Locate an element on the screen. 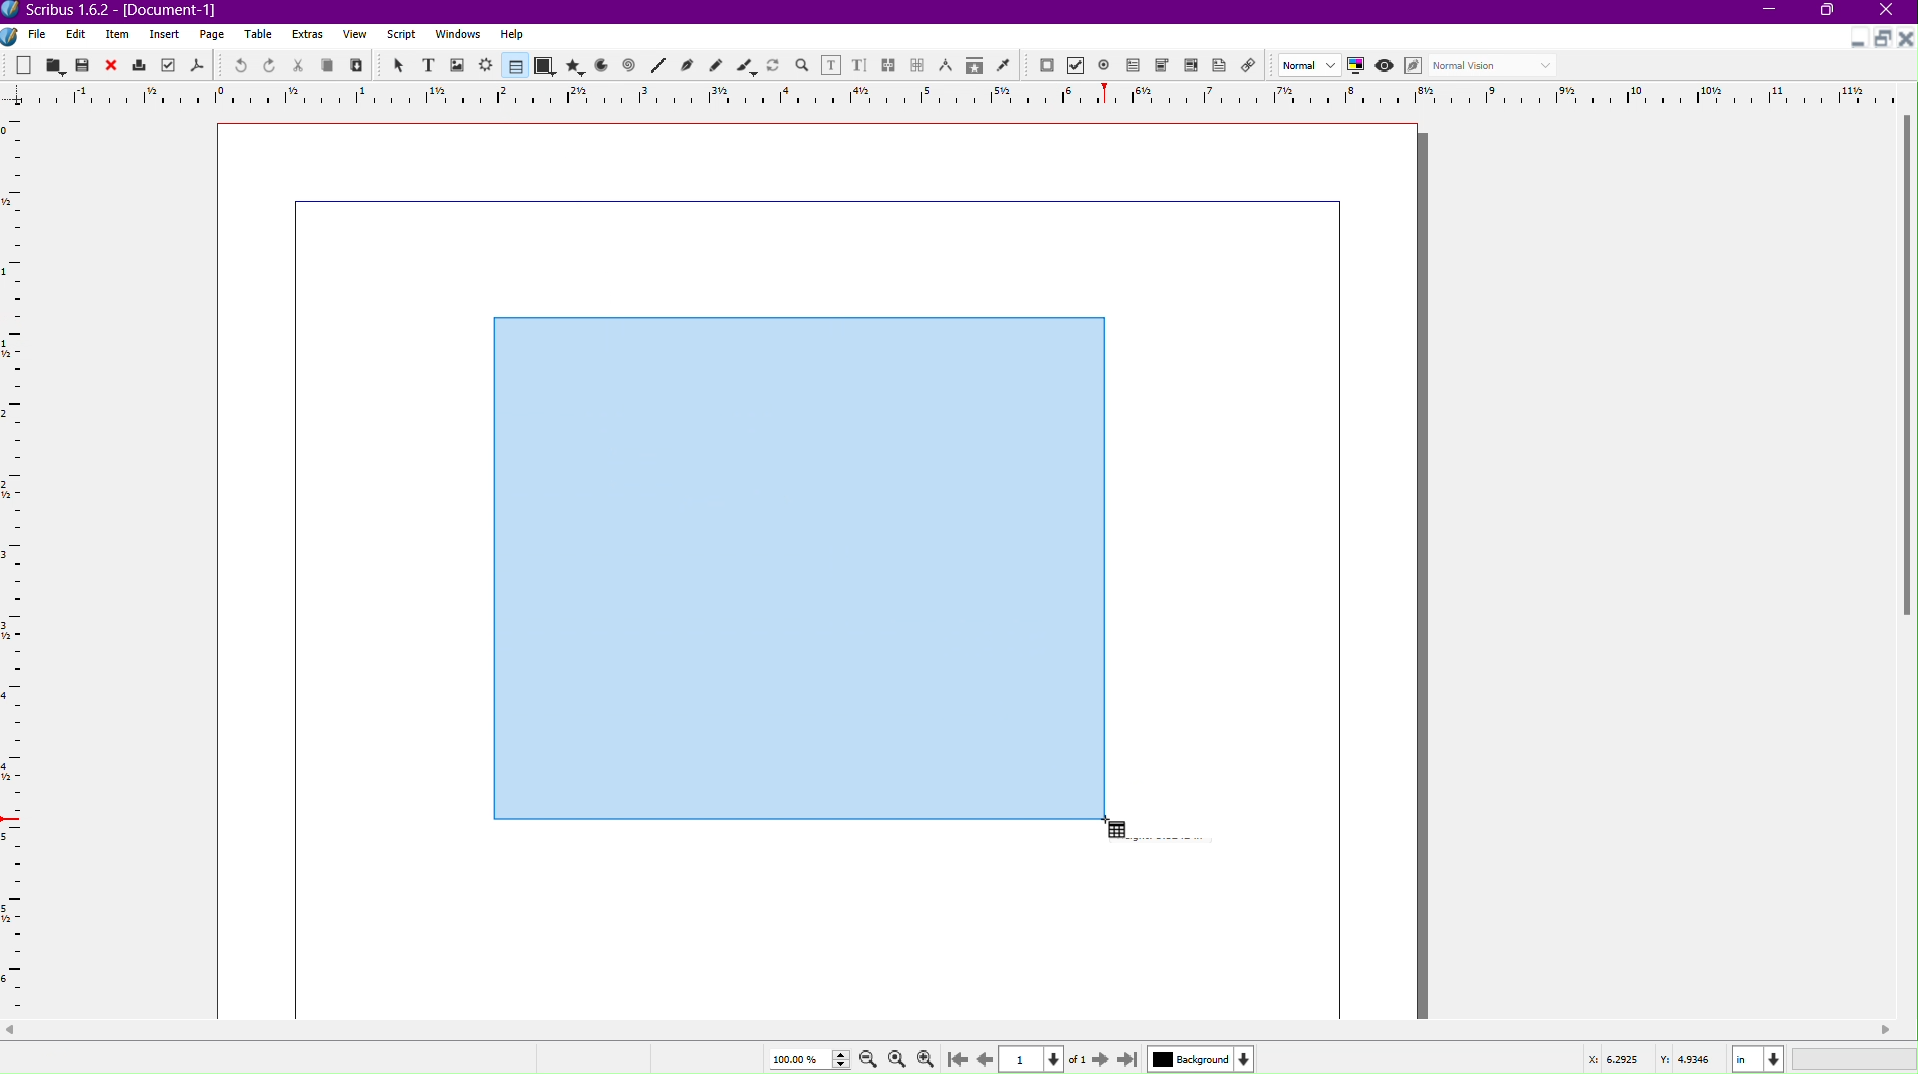  Bezier Curve is located at coordinates (687, 66).